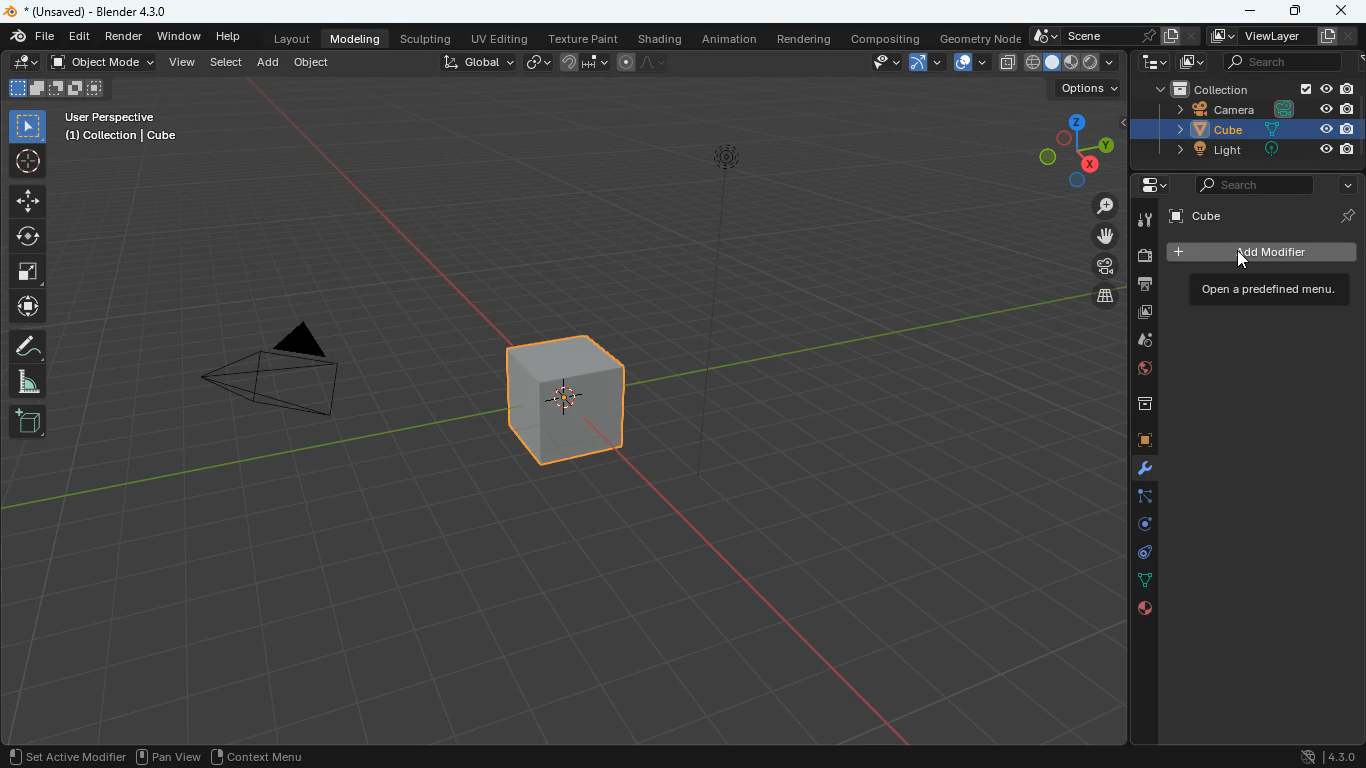 The width and height of the screenshot is (1366, 768). Describe the element at coordinates (1190, 63) in the screenshot. I see `image` at that location.